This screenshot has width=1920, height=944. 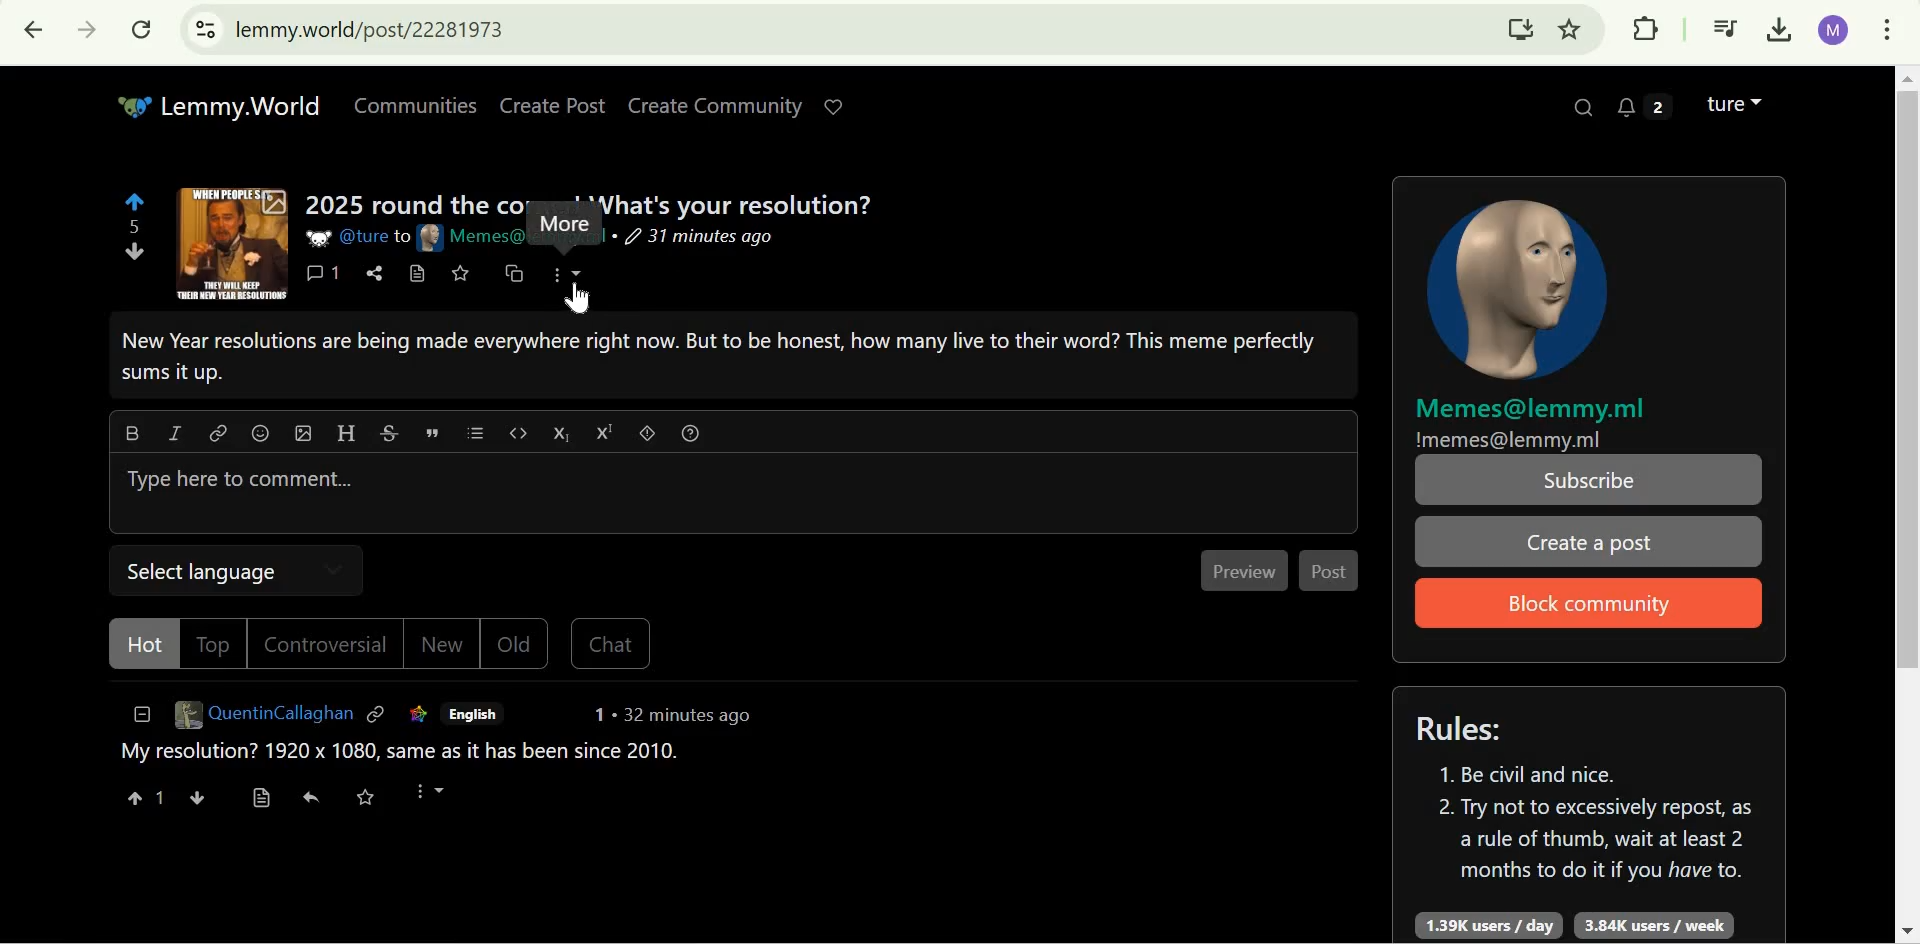 I want to click on italic, so click(x=176, y=431).